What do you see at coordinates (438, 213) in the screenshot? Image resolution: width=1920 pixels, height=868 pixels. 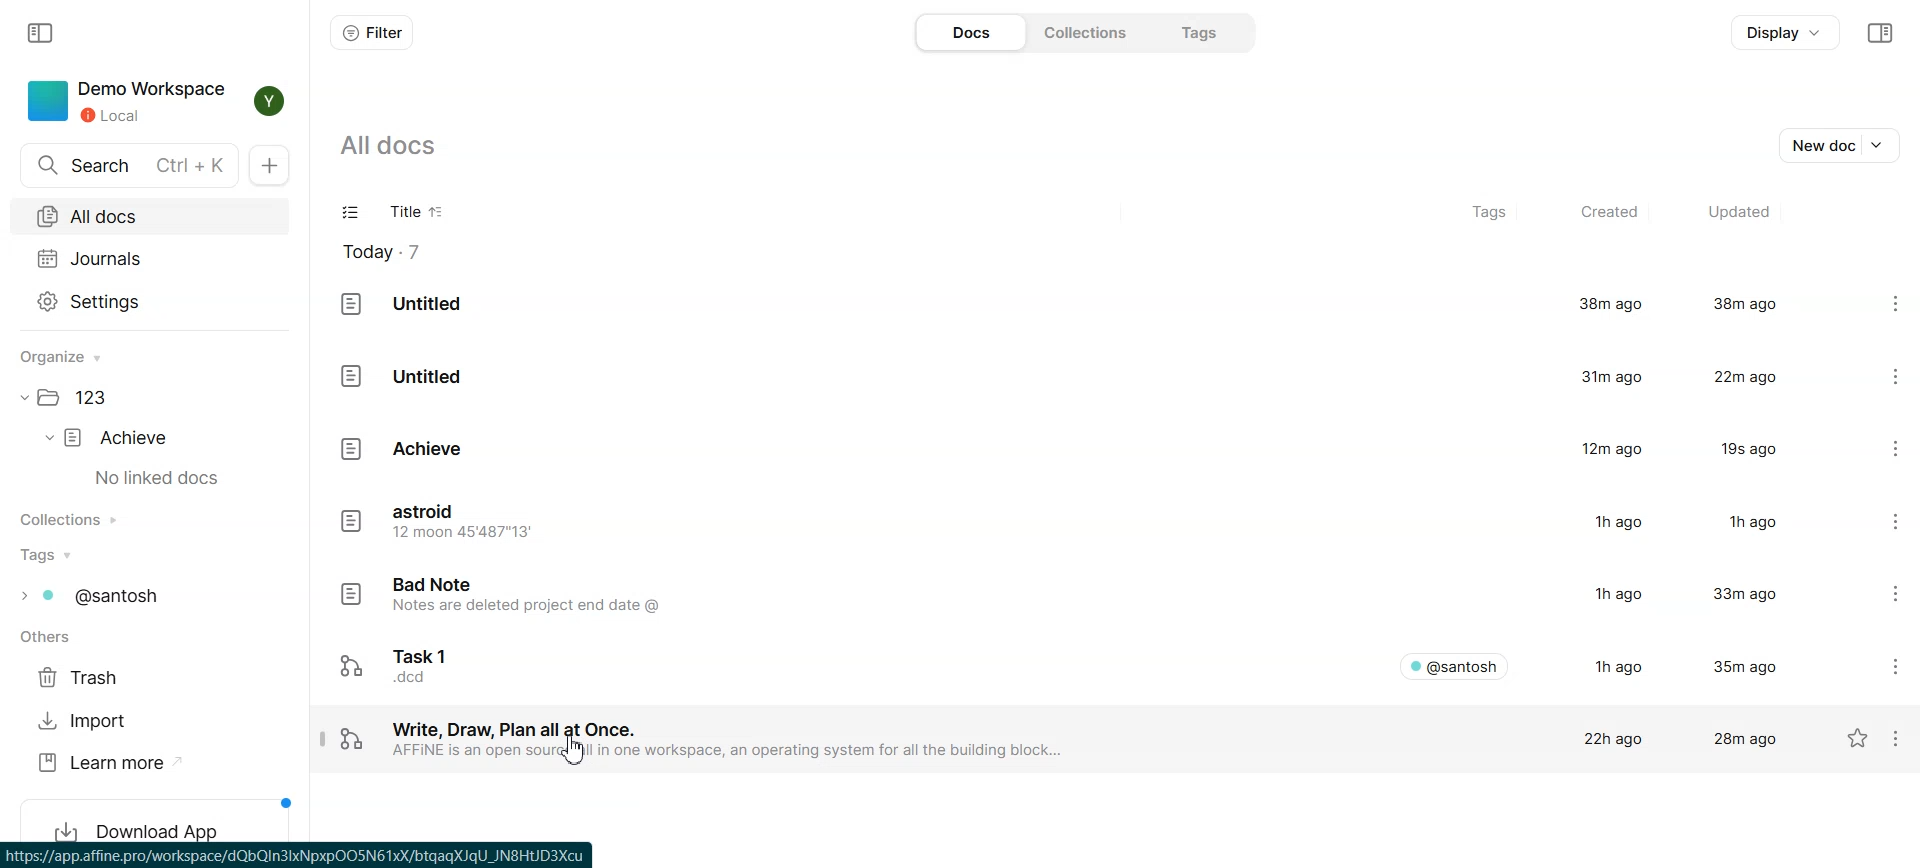 I see `Sort` at bounding box center [438, 213].